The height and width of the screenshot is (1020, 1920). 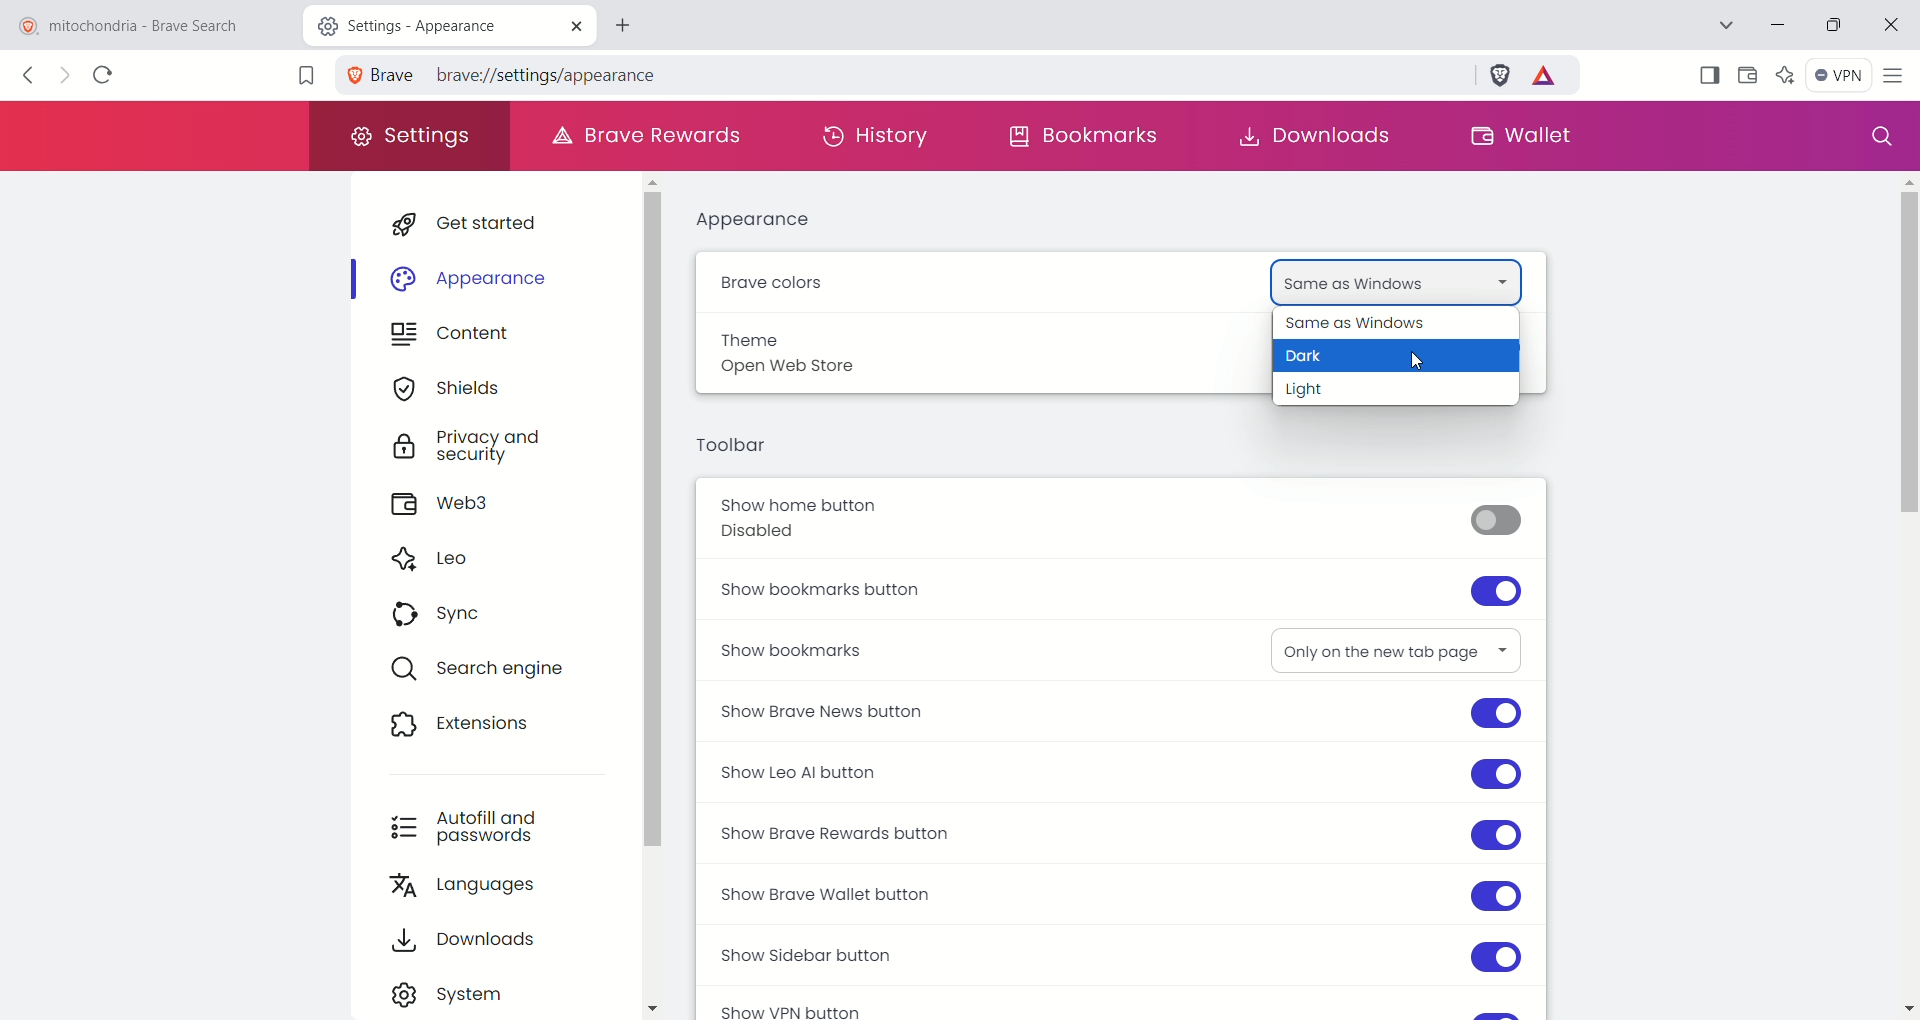 What do you see at coordinates (1321, 134) in the screenshot?
I see `downloads` at bounding box center [1321, 134].